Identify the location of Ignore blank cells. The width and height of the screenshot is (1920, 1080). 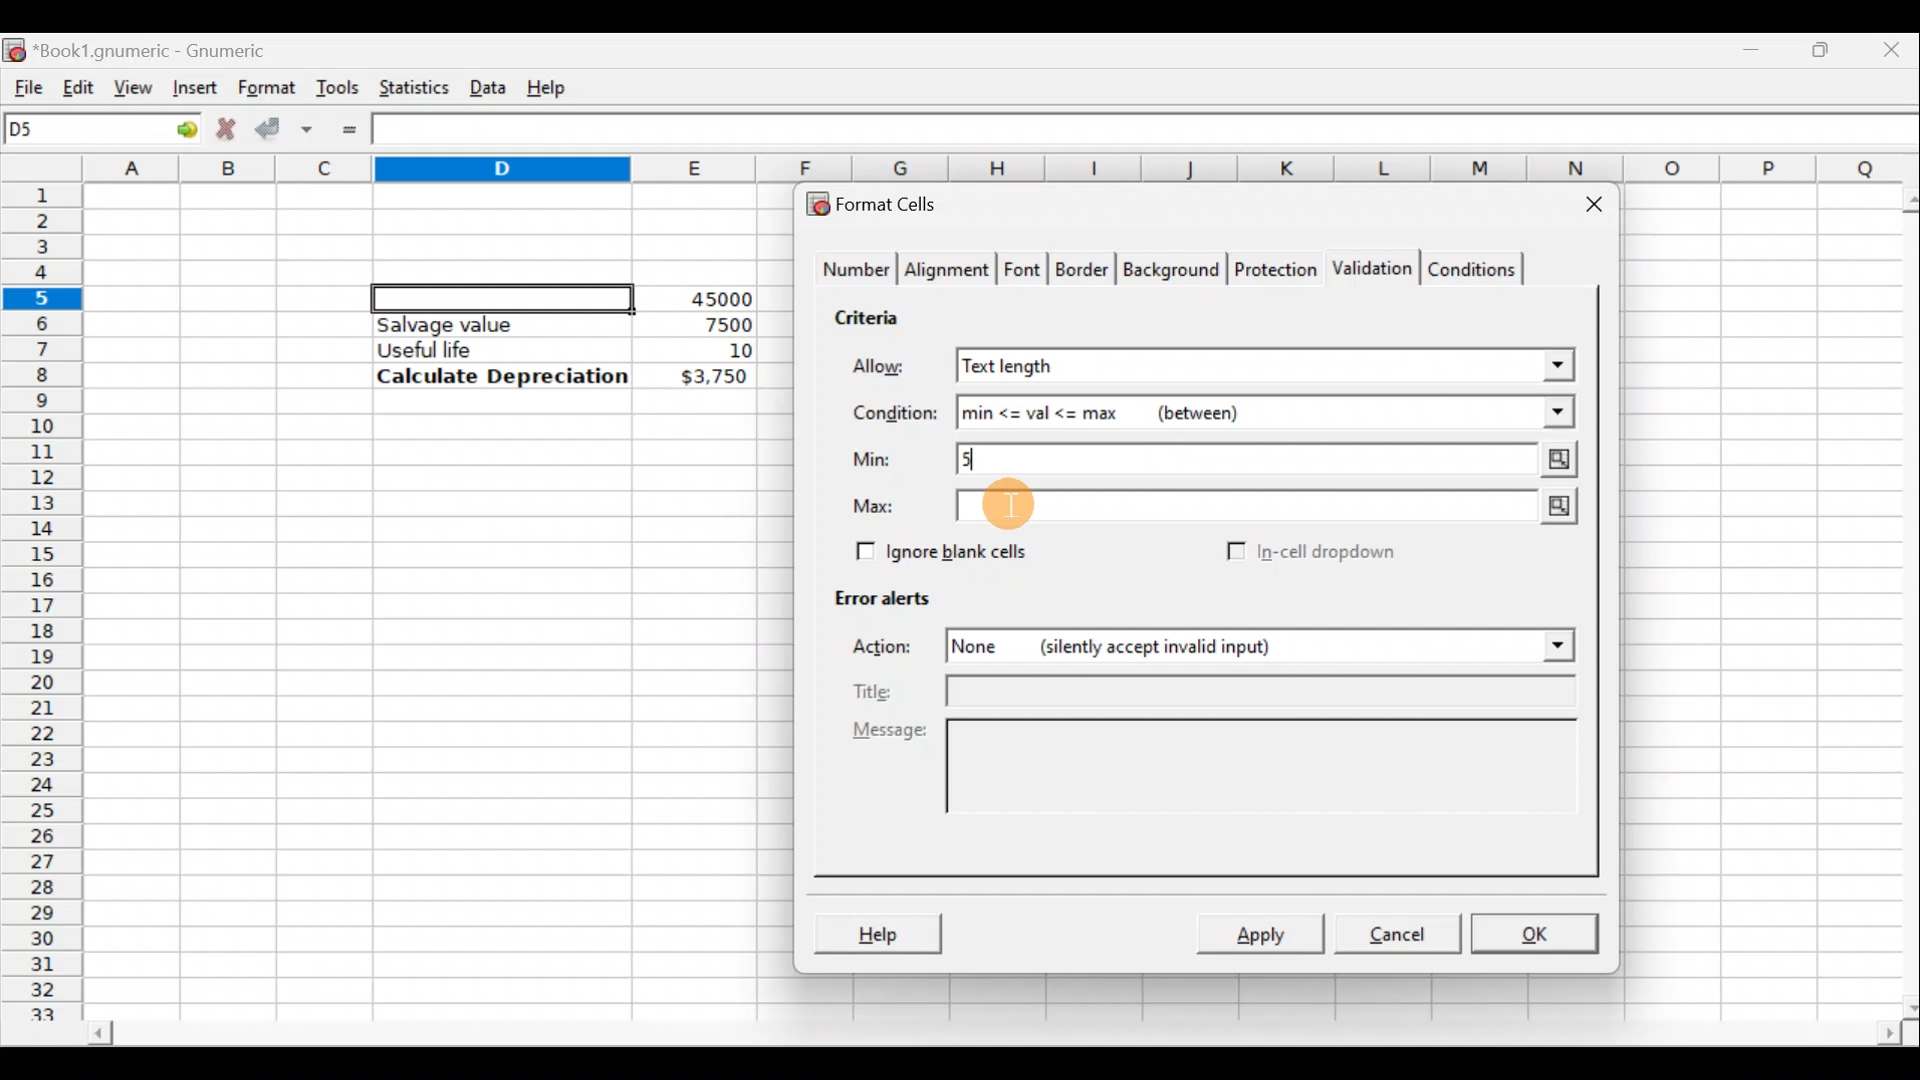
(938, 548).